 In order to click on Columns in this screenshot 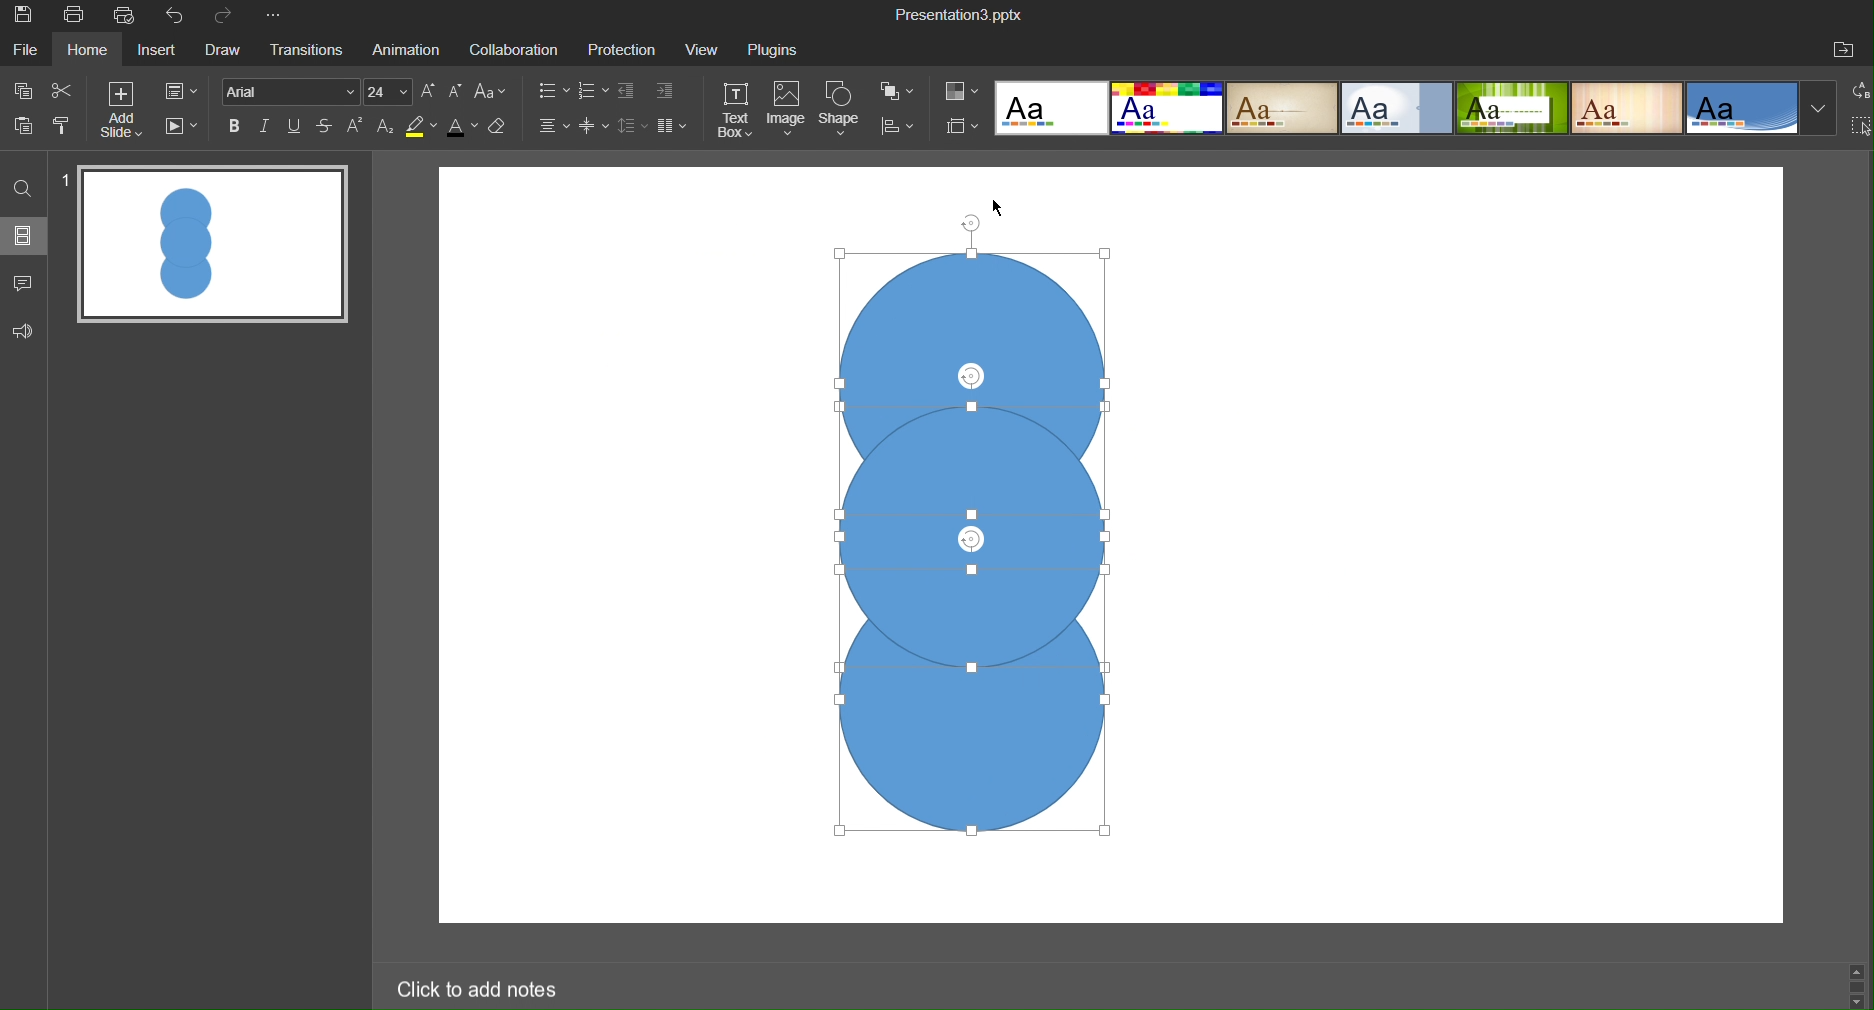, I will do `click(675, 126)`.